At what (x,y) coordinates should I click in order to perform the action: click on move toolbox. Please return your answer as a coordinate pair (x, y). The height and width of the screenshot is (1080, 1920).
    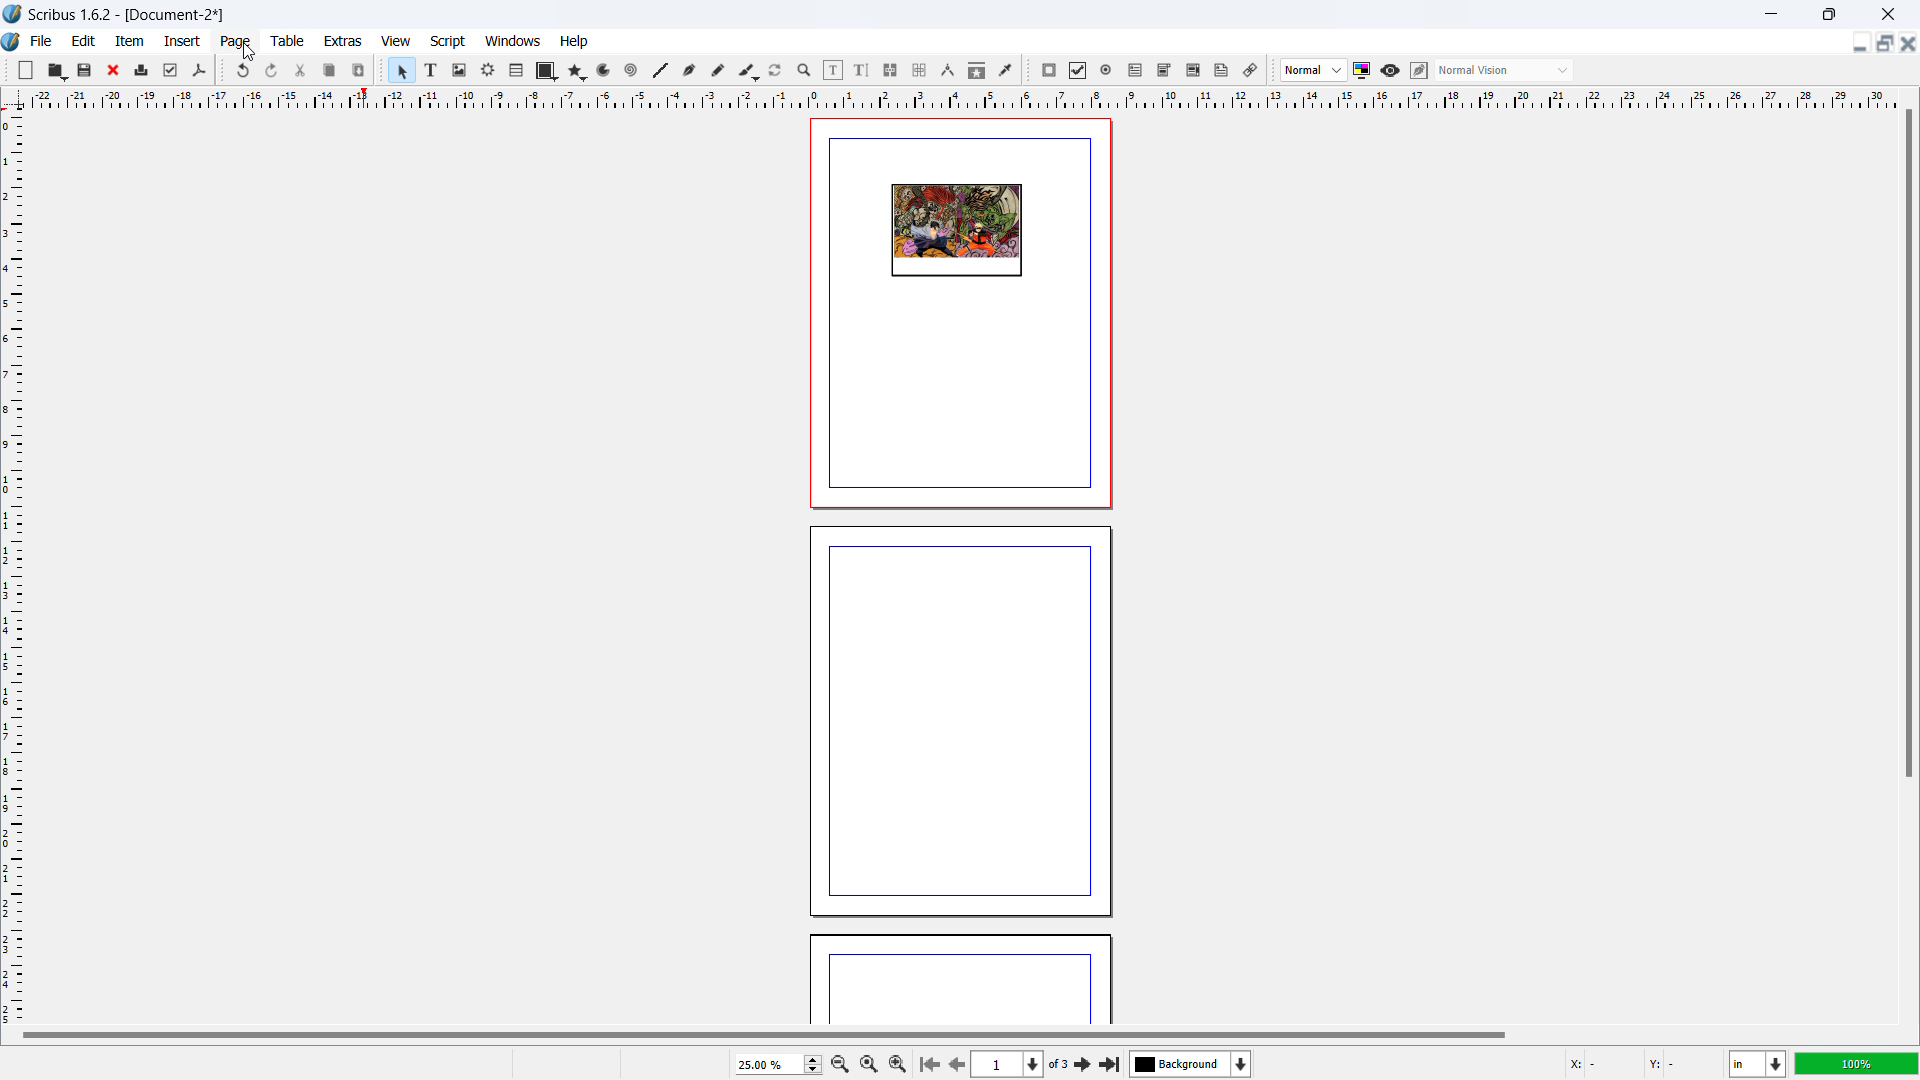
    Looking at the image, I should click on (1028, 71).